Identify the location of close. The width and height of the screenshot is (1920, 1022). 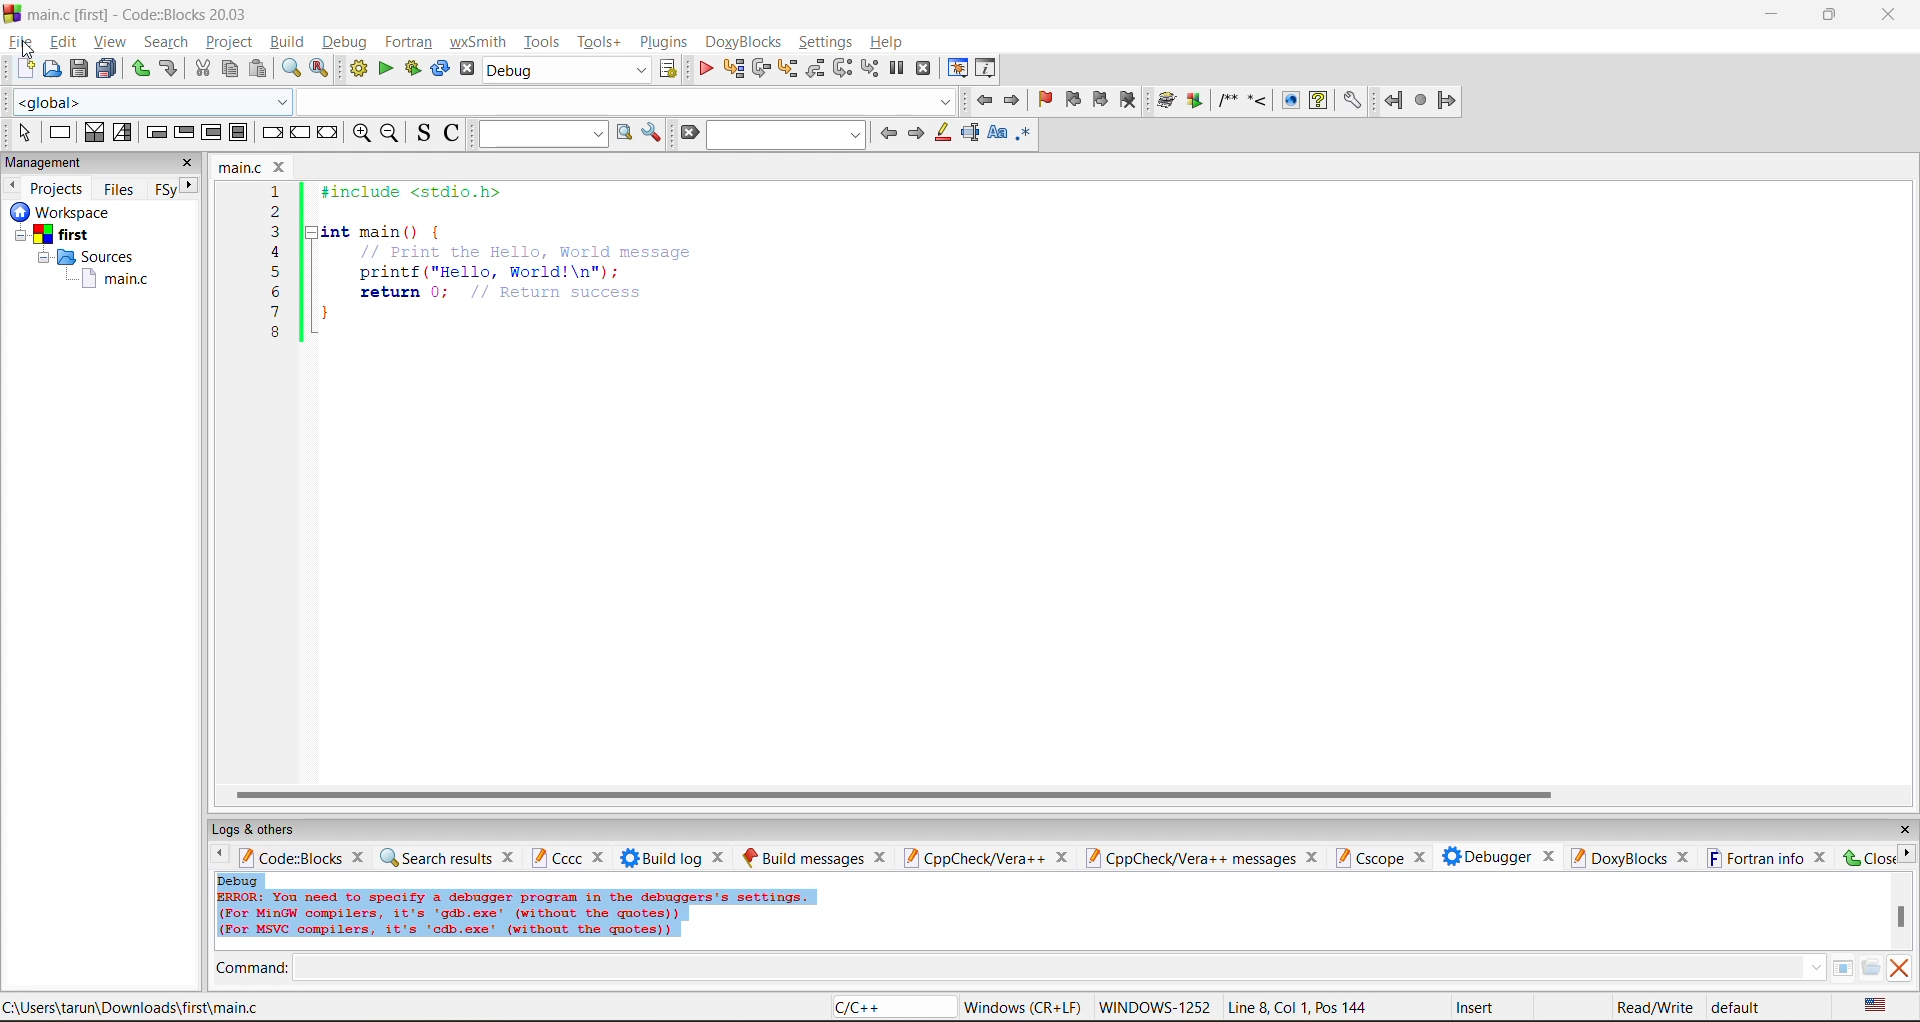
(1904, 830).